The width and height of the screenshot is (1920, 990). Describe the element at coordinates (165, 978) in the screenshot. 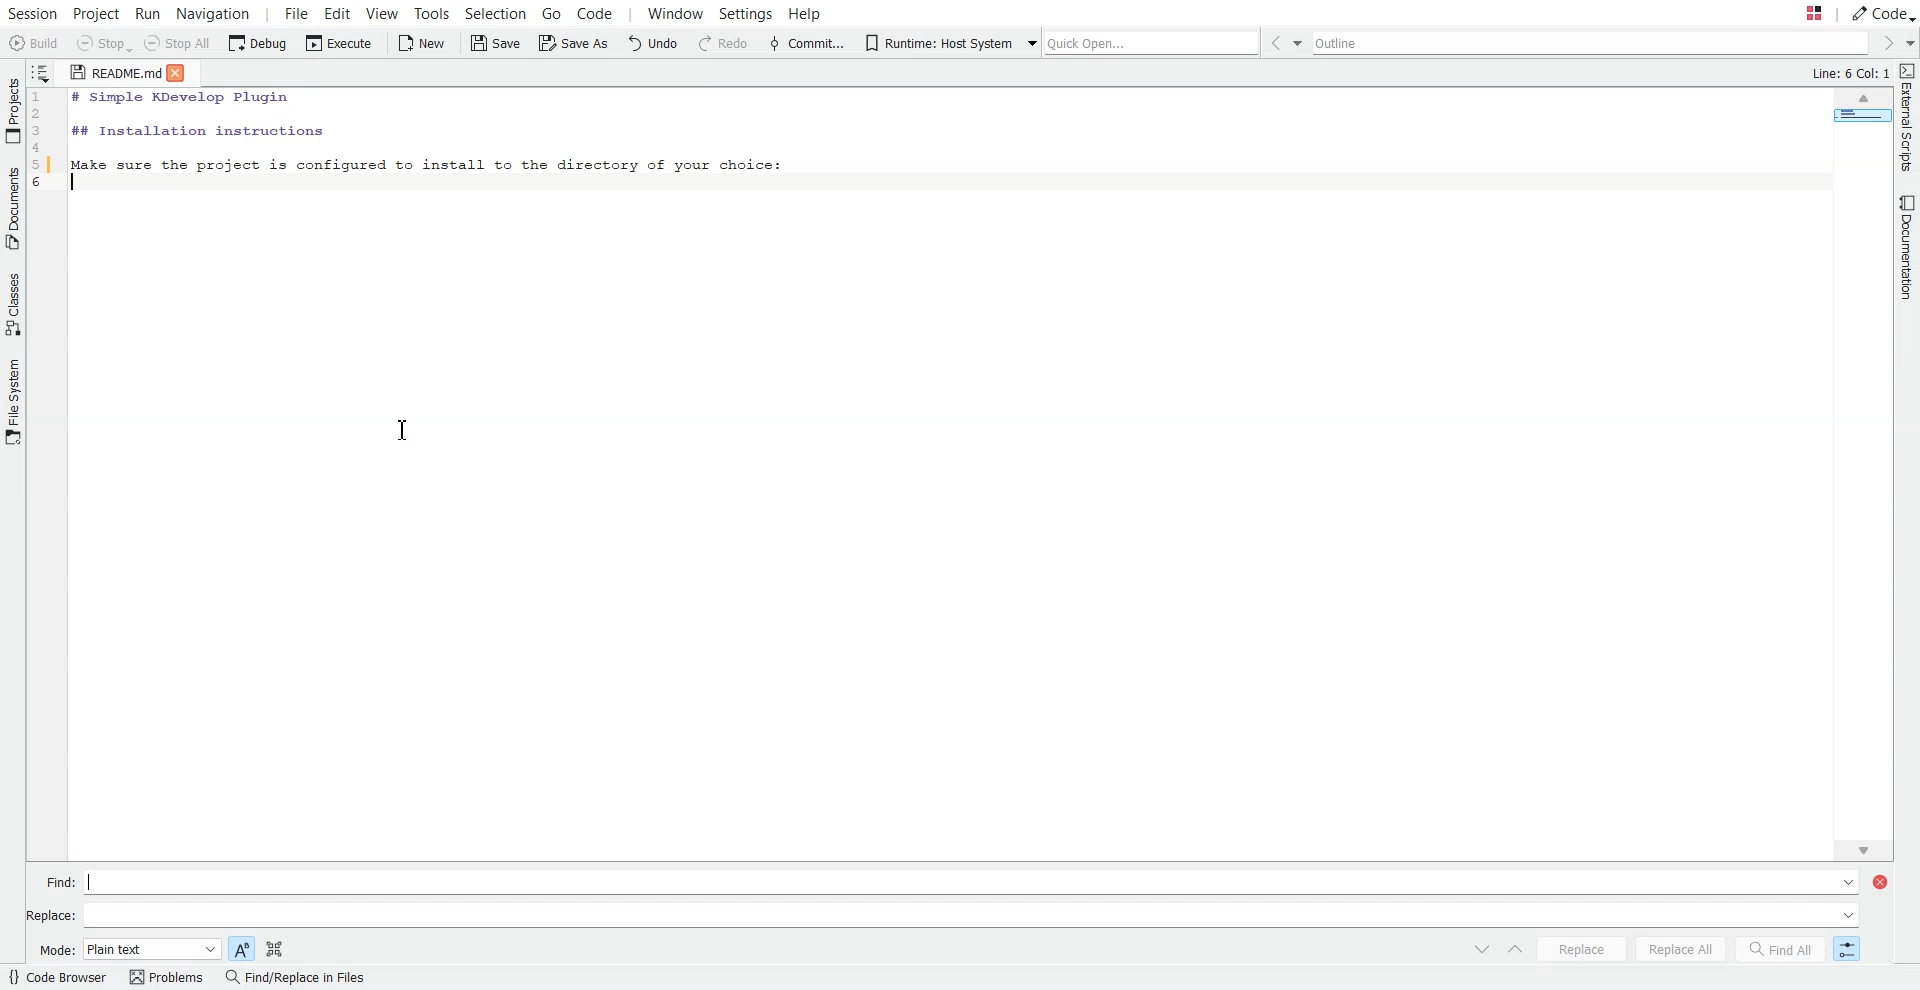

I see `Problems` at that location.